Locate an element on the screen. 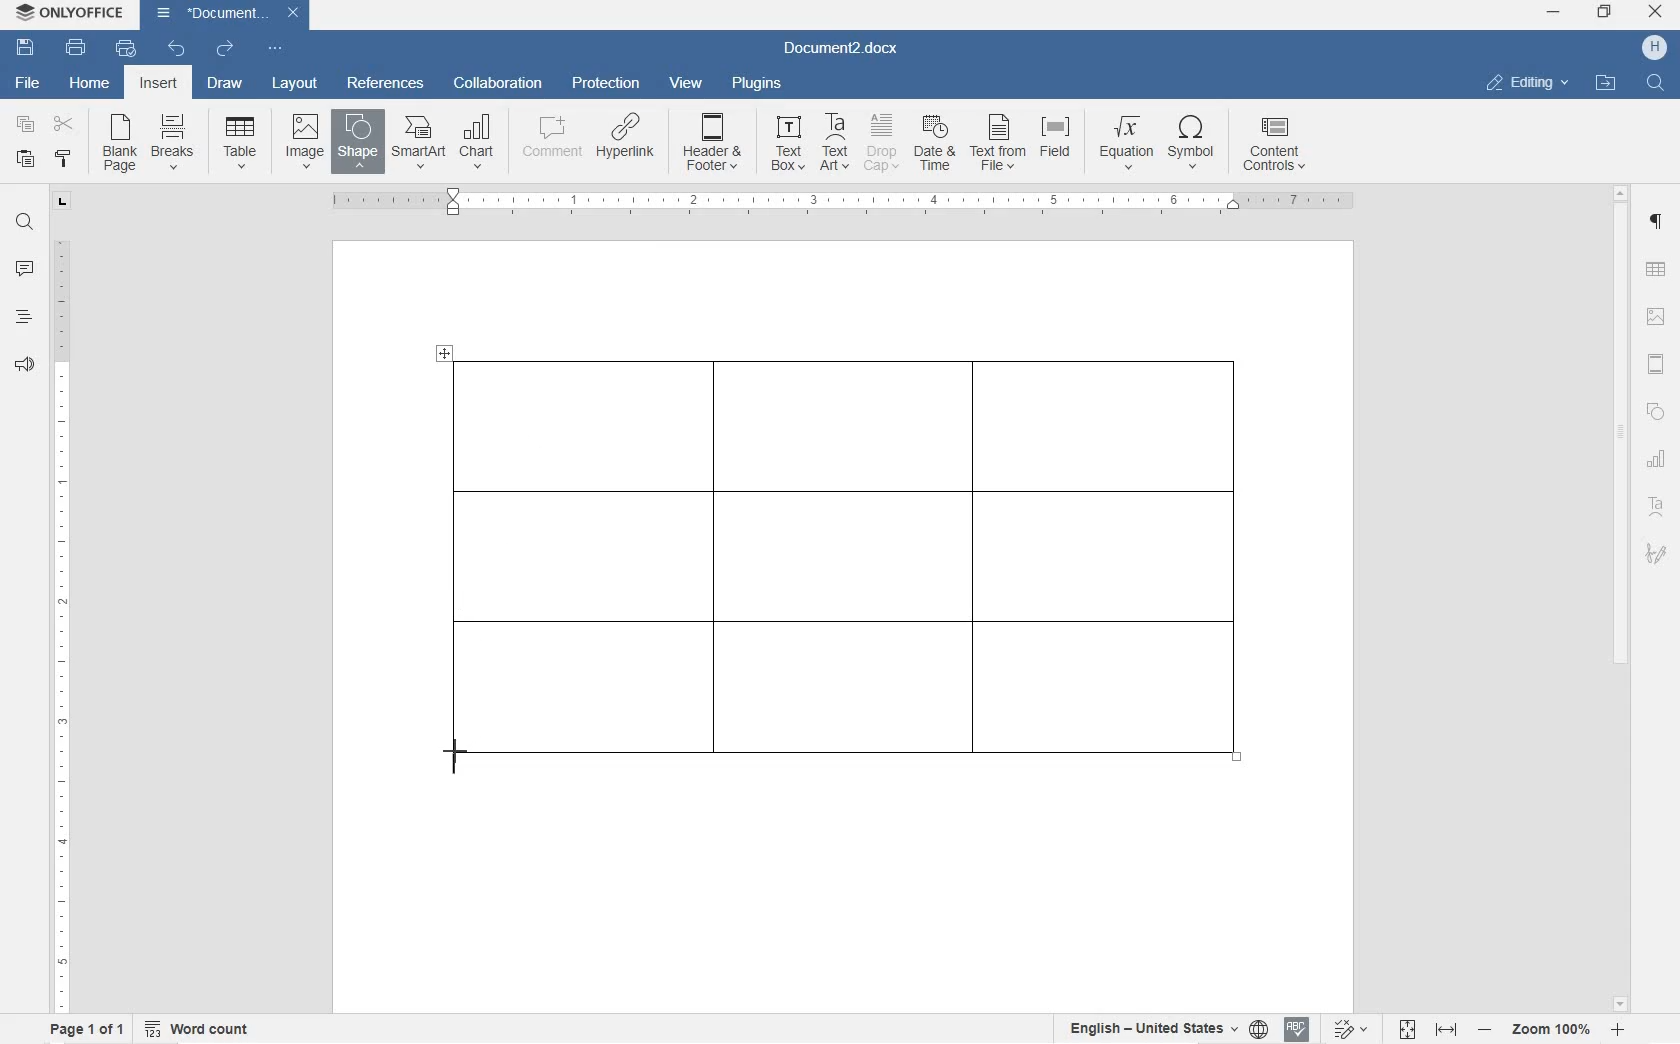  insert table is located at coordinates (236, 142).